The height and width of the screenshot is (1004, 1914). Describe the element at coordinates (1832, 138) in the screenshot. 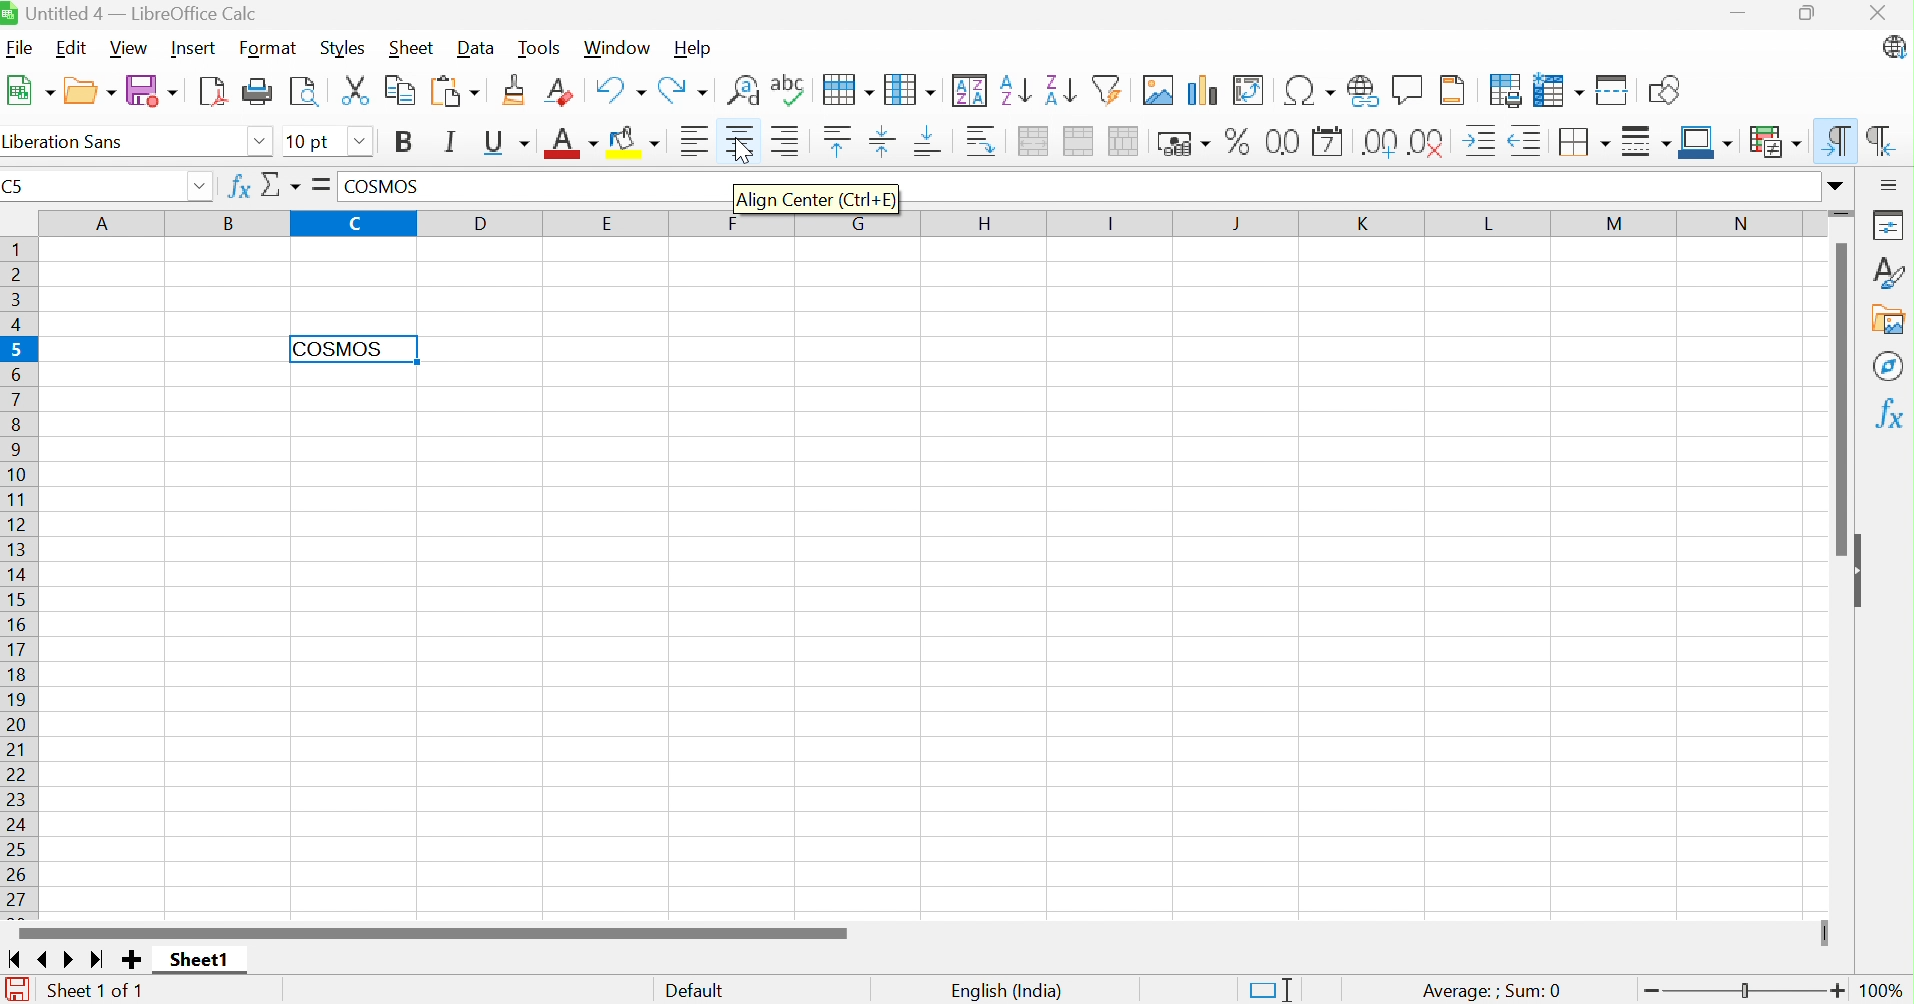

I see `Left-To-Right` at that location.